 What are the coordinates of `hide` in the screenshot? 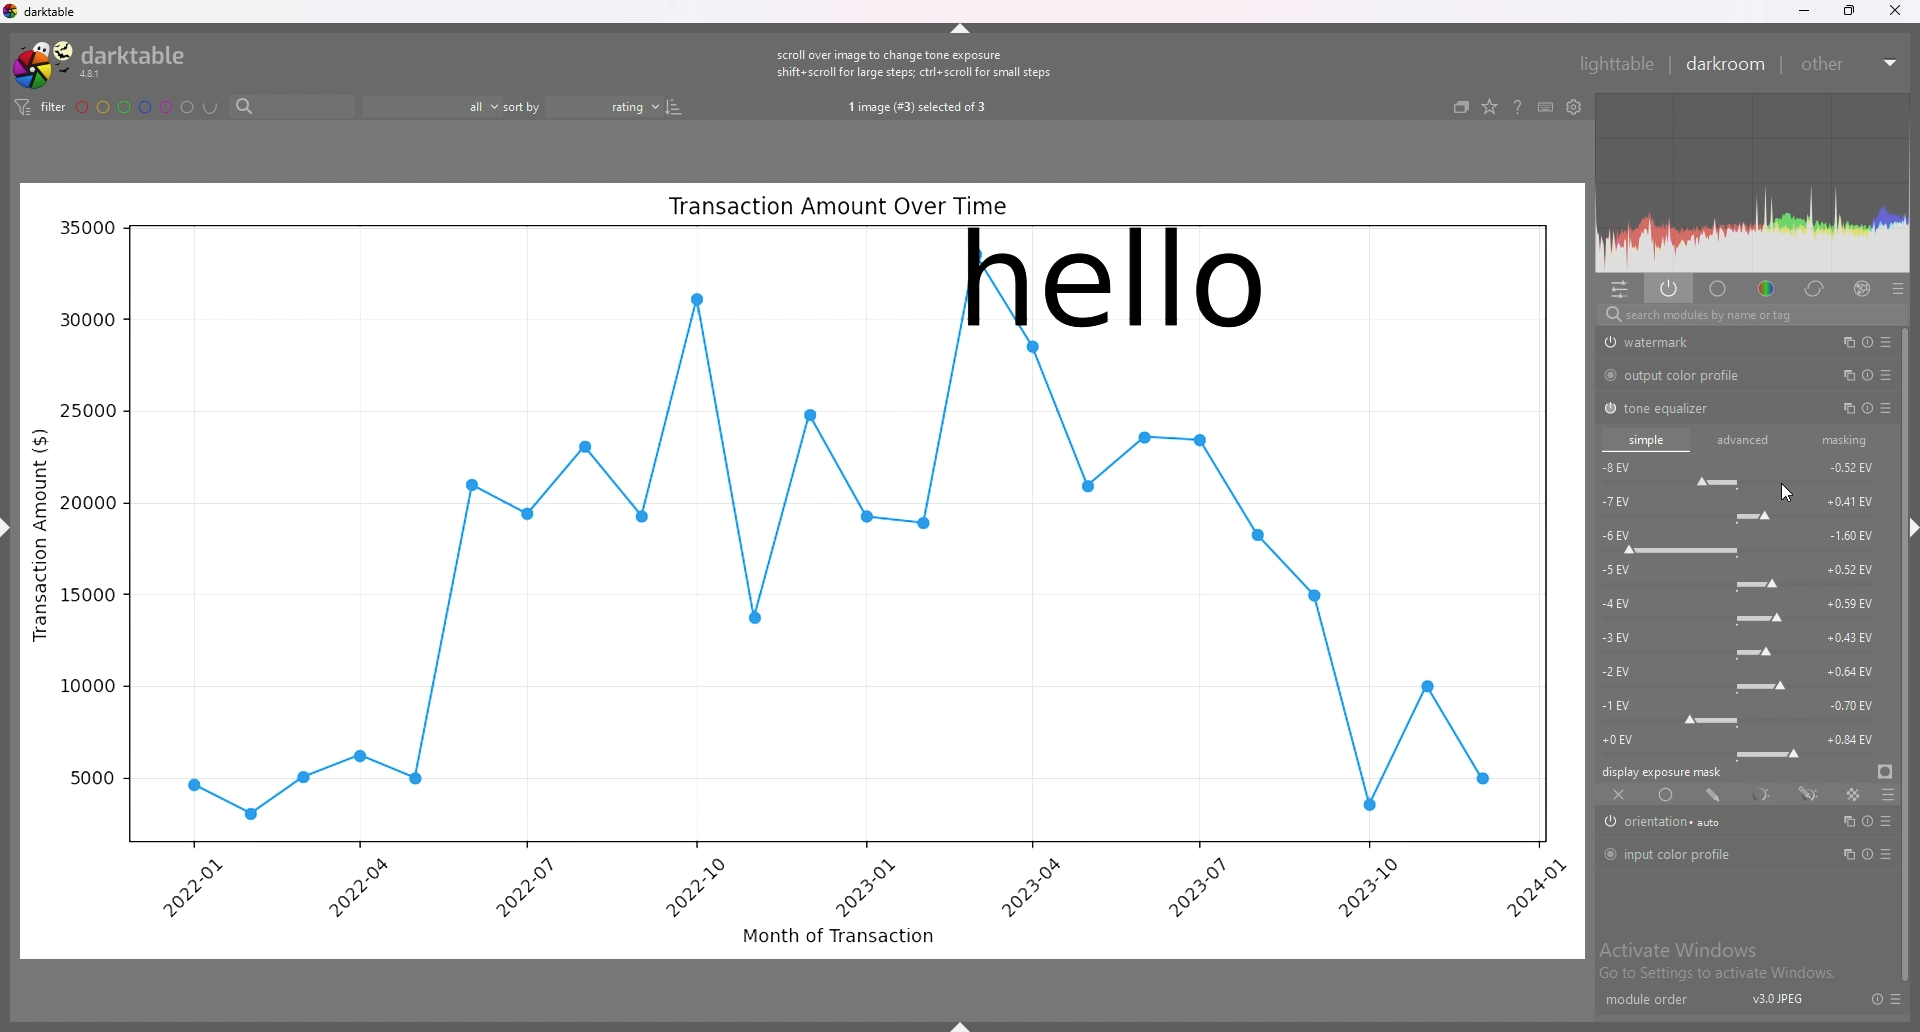 It's located at (962, 26).